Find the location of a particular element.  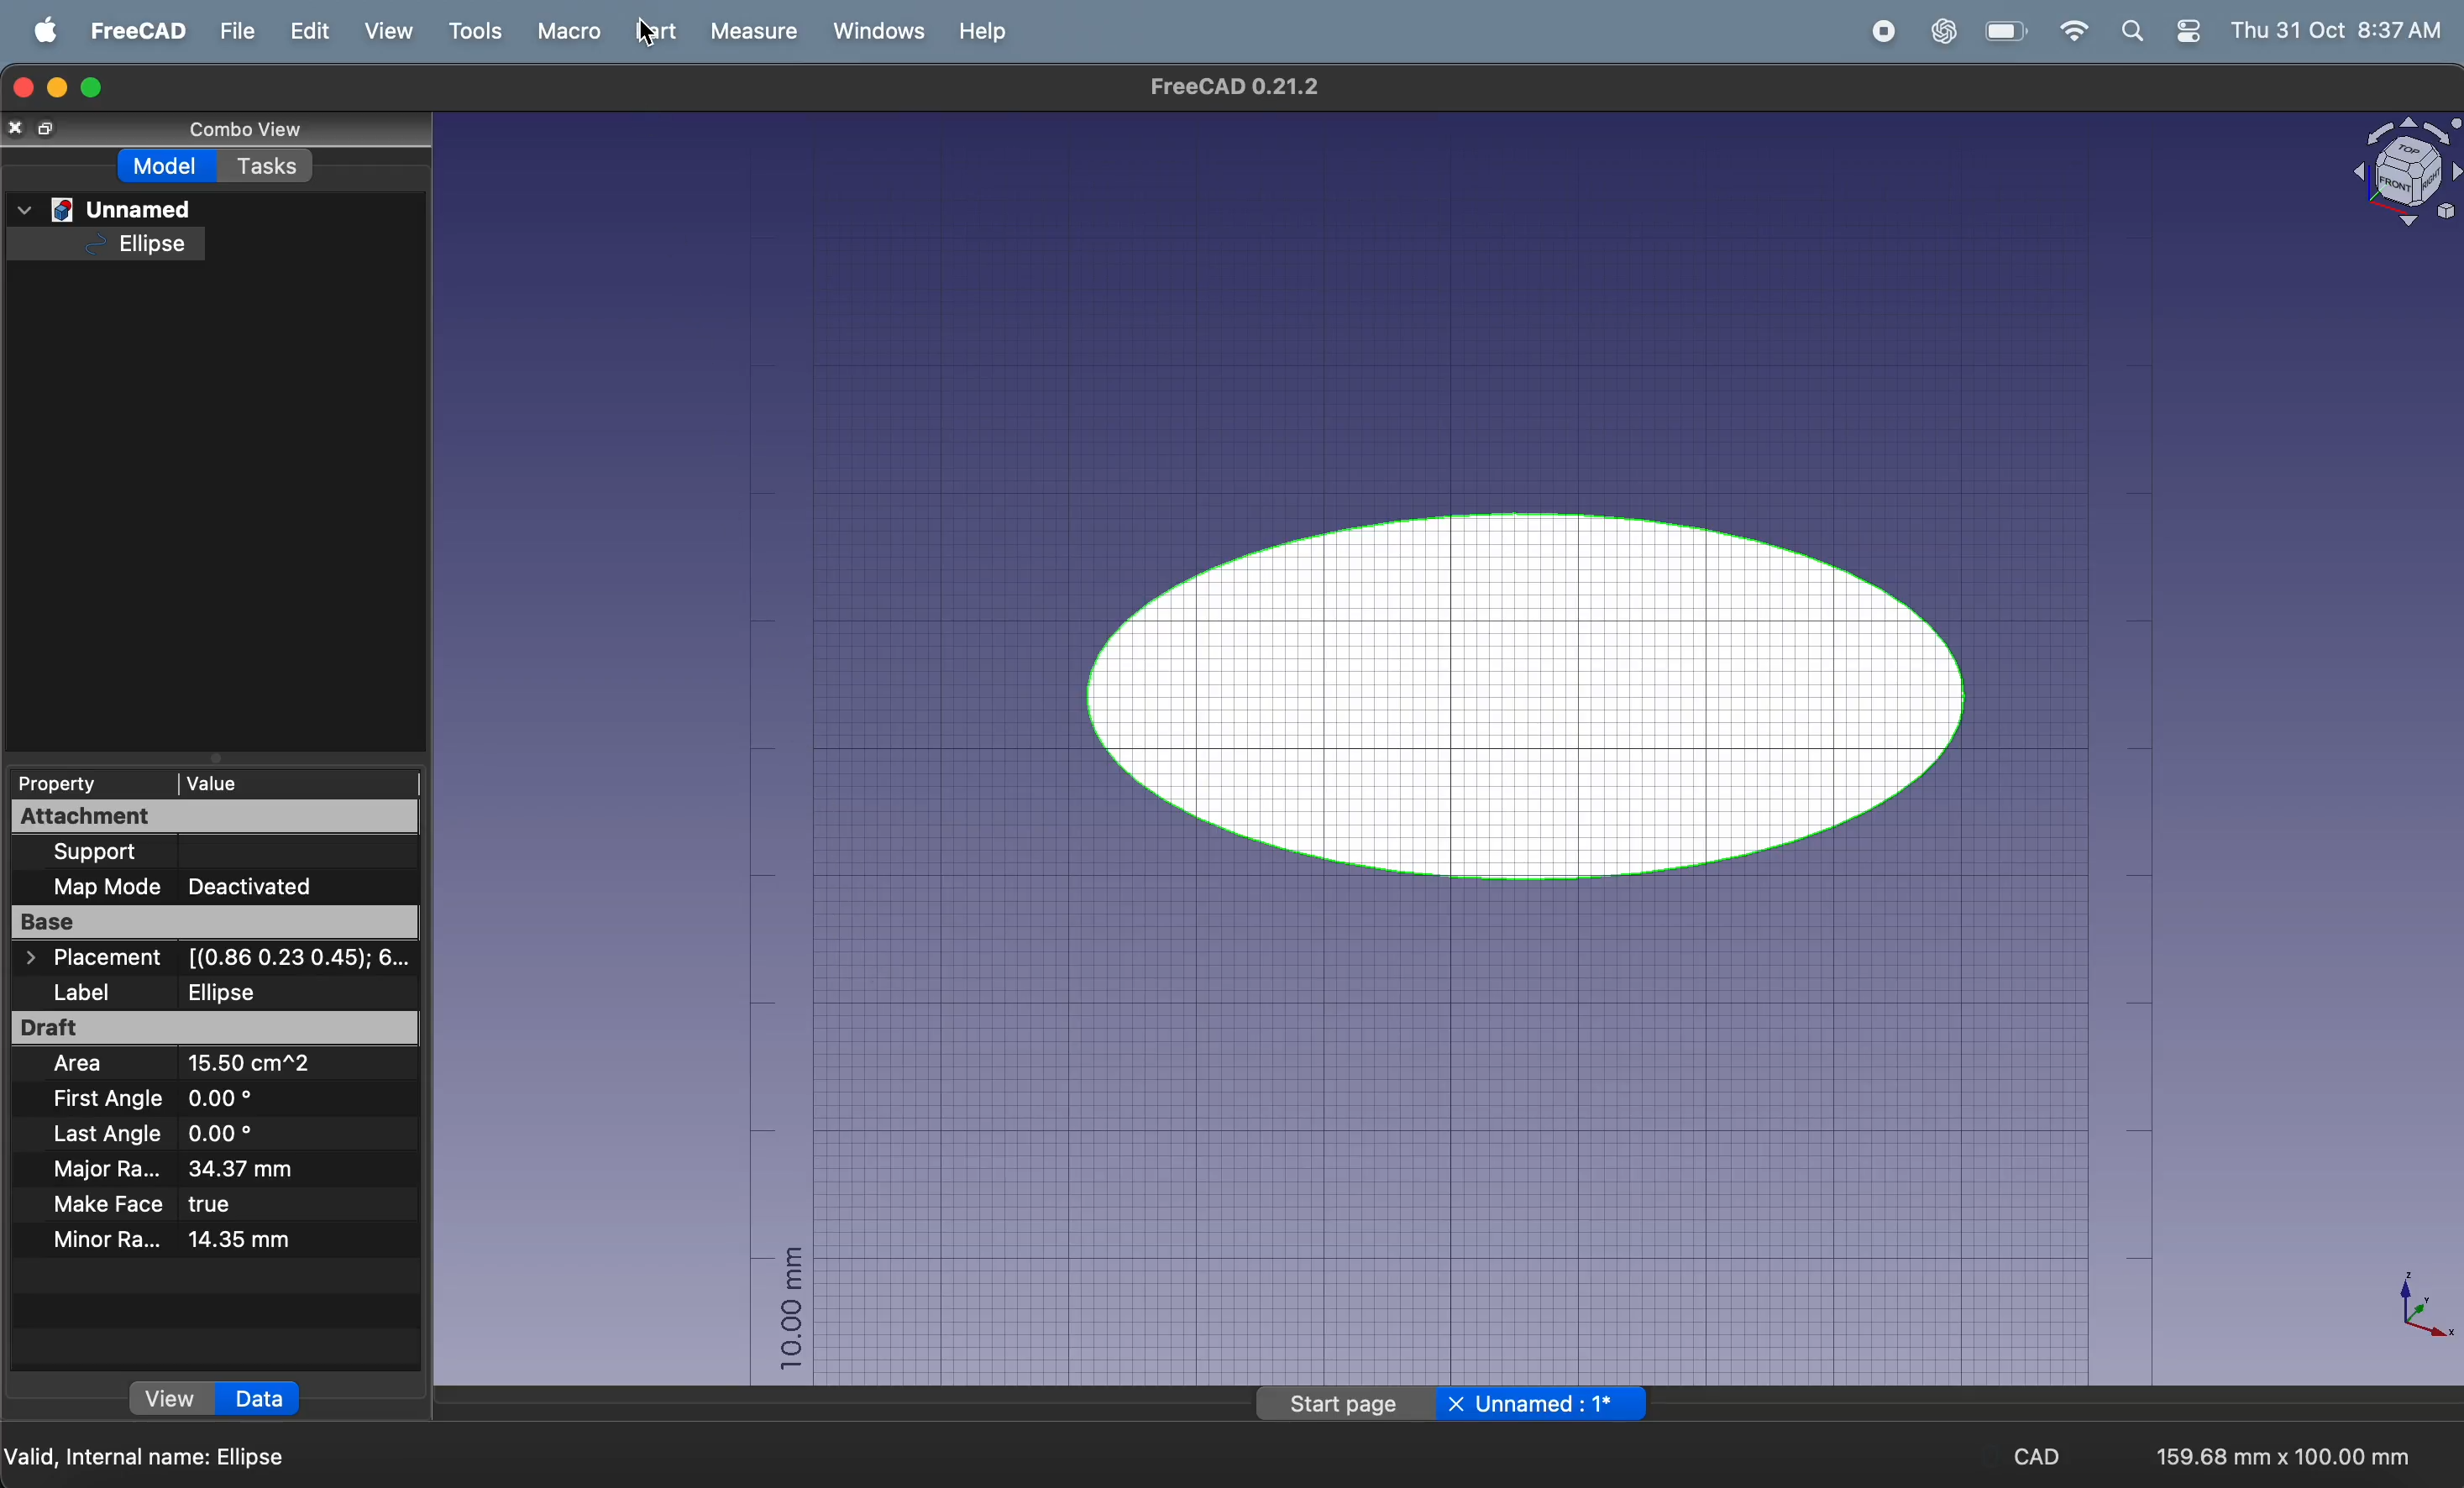

last angle is located at coordinates (148, 1136).